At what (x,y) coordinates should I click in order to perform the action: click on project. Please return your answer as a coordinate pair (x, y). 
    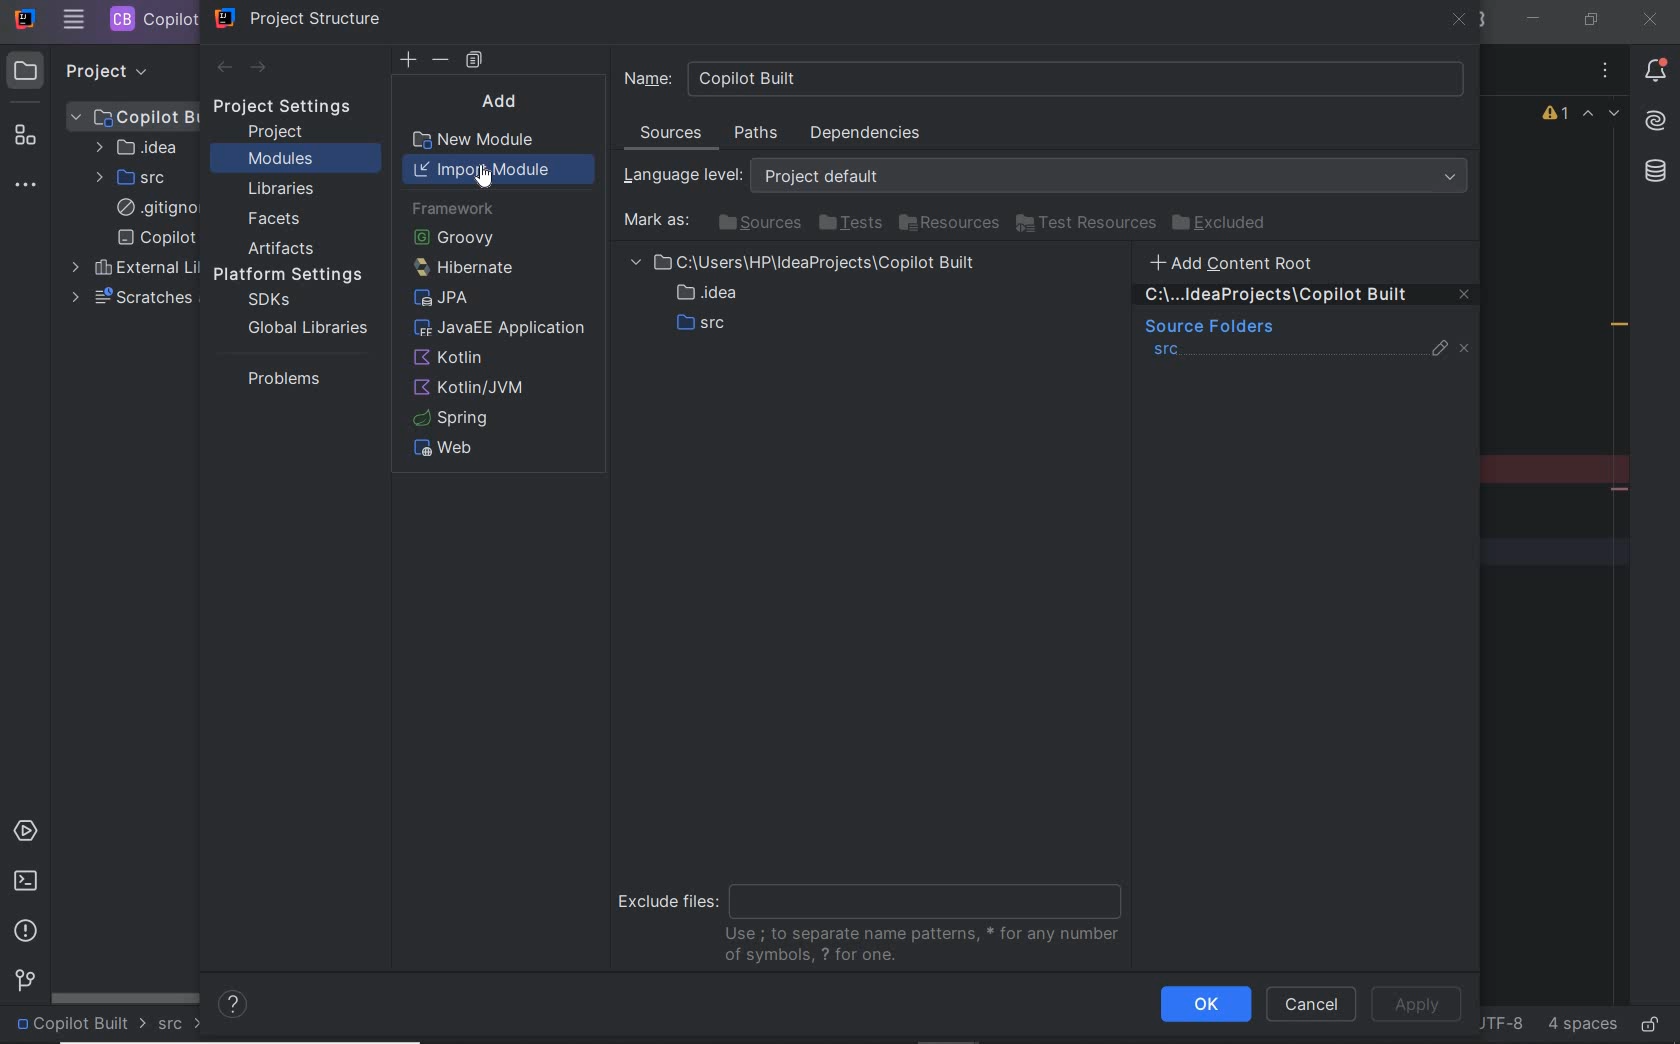
    Looking at the image, I should click on (277, 132).